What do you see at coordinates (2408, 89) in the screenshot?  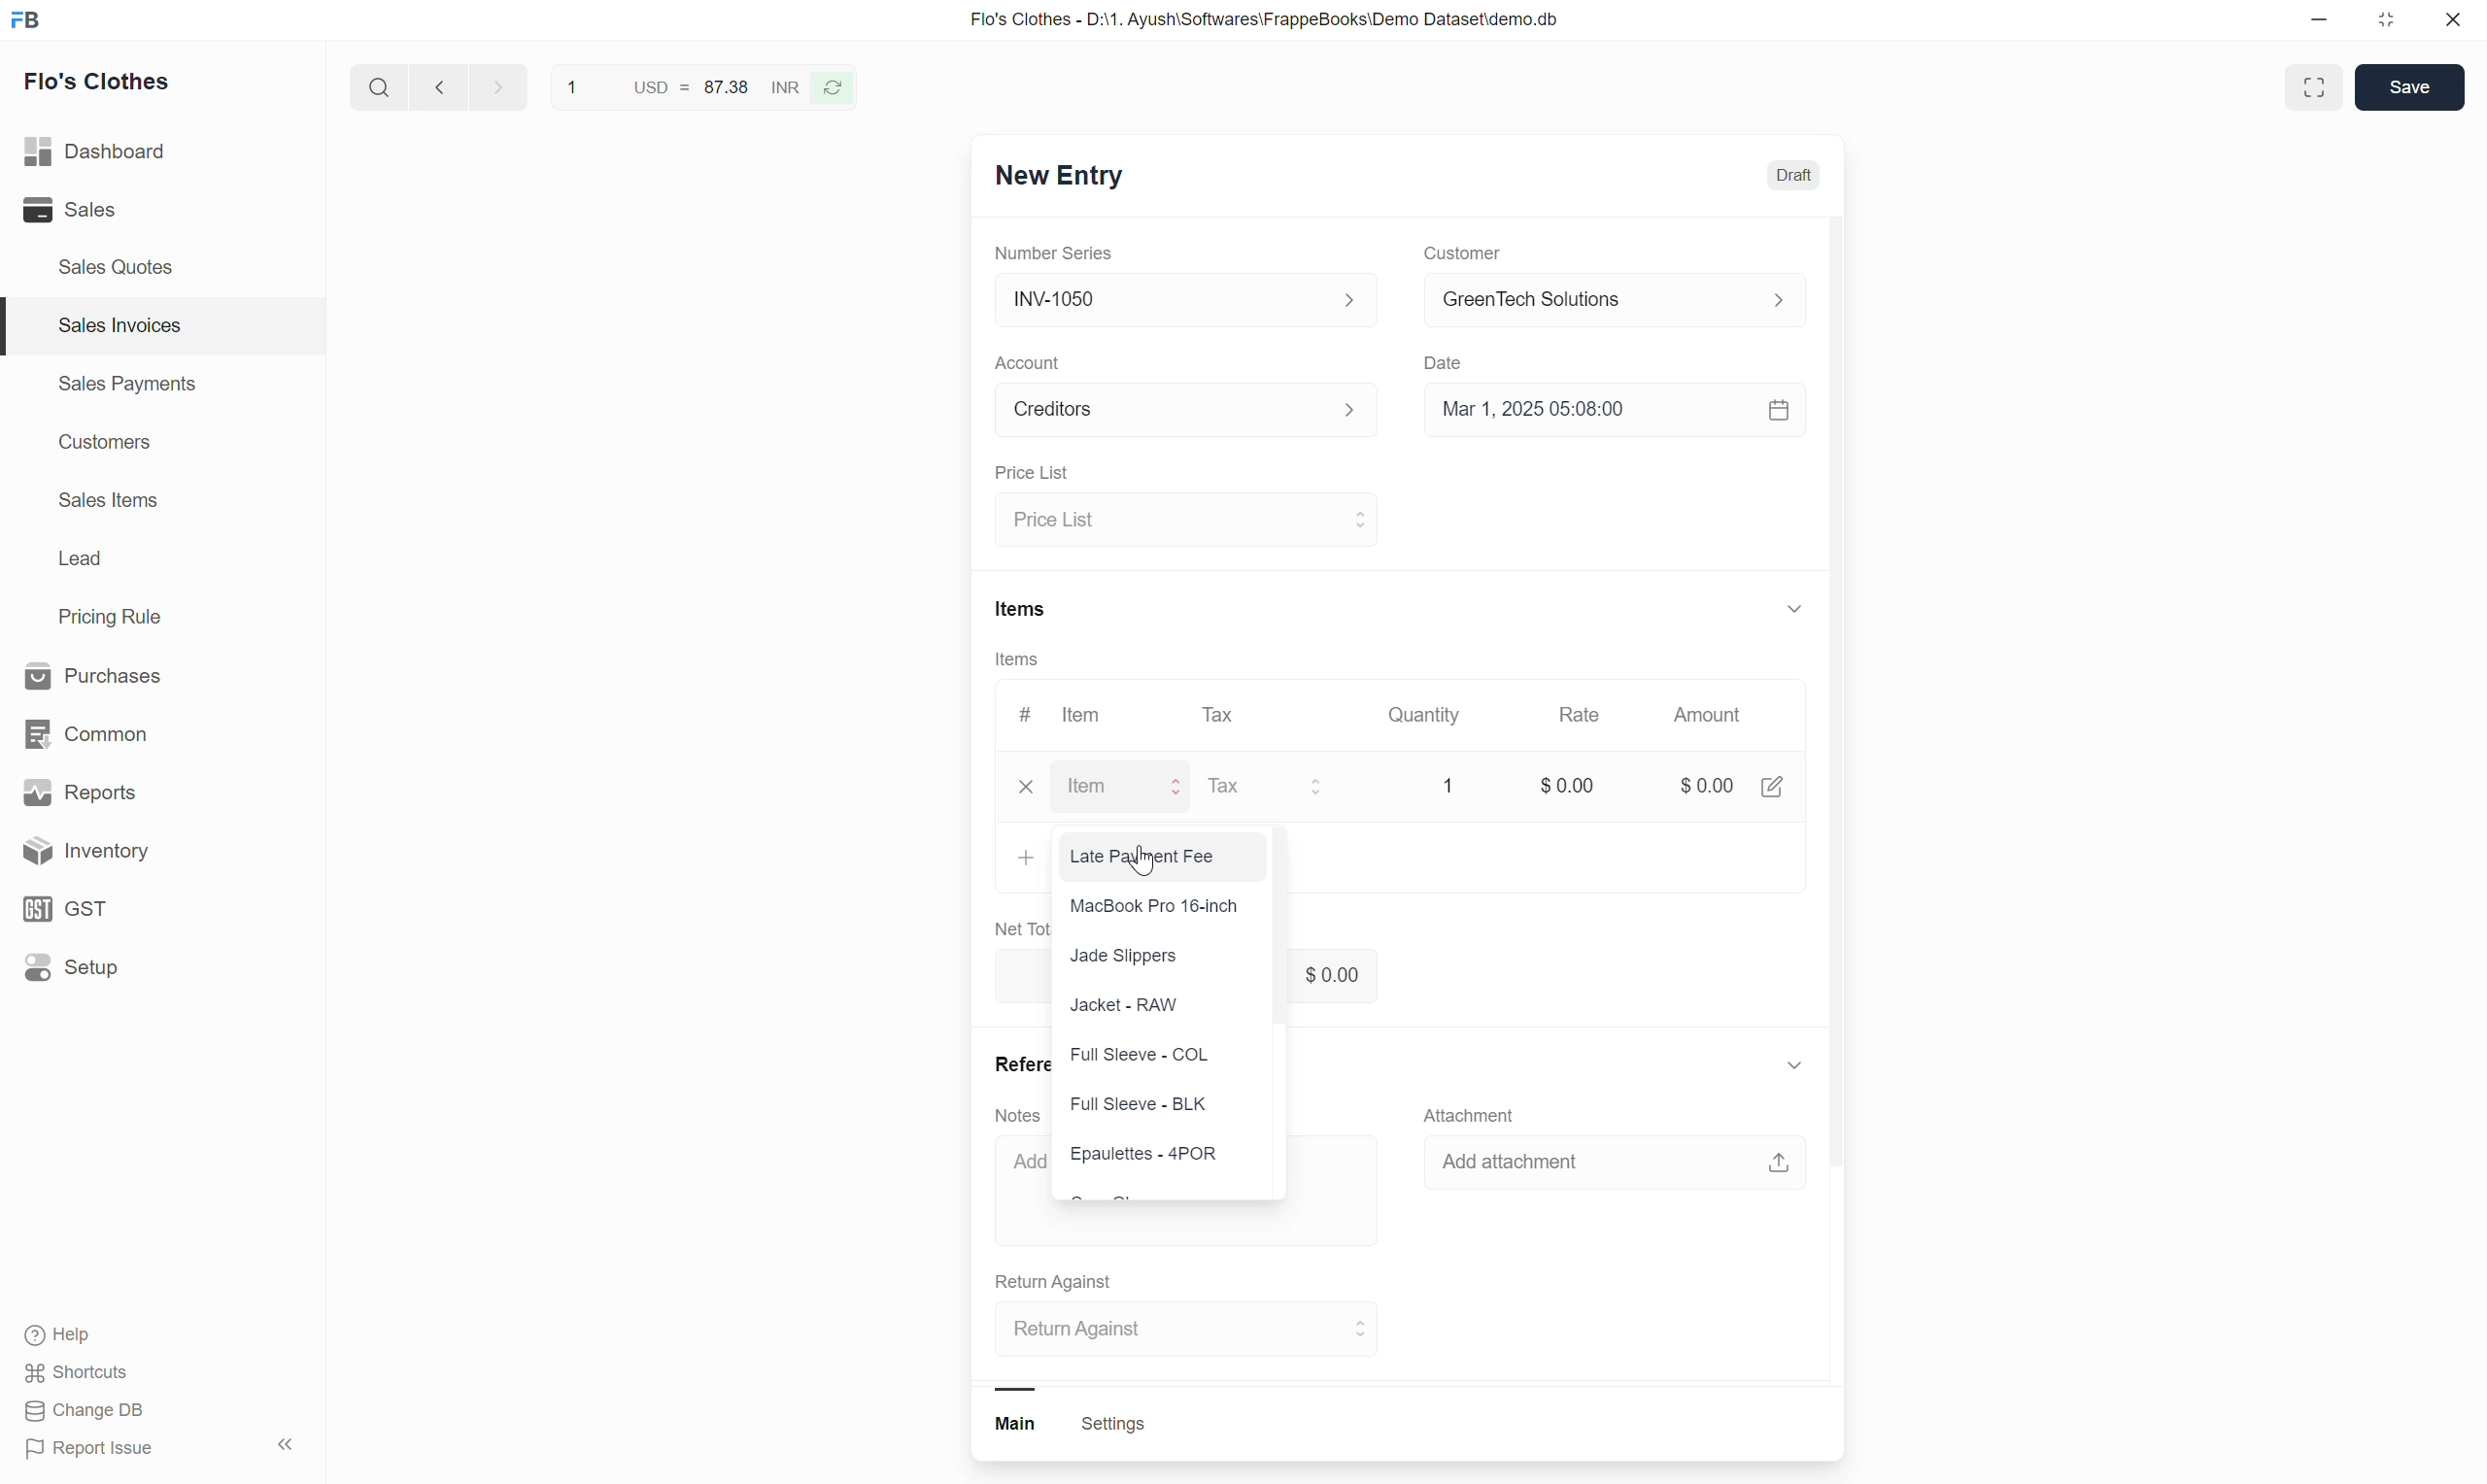 I see `save` at bounding box center [2408, 89].